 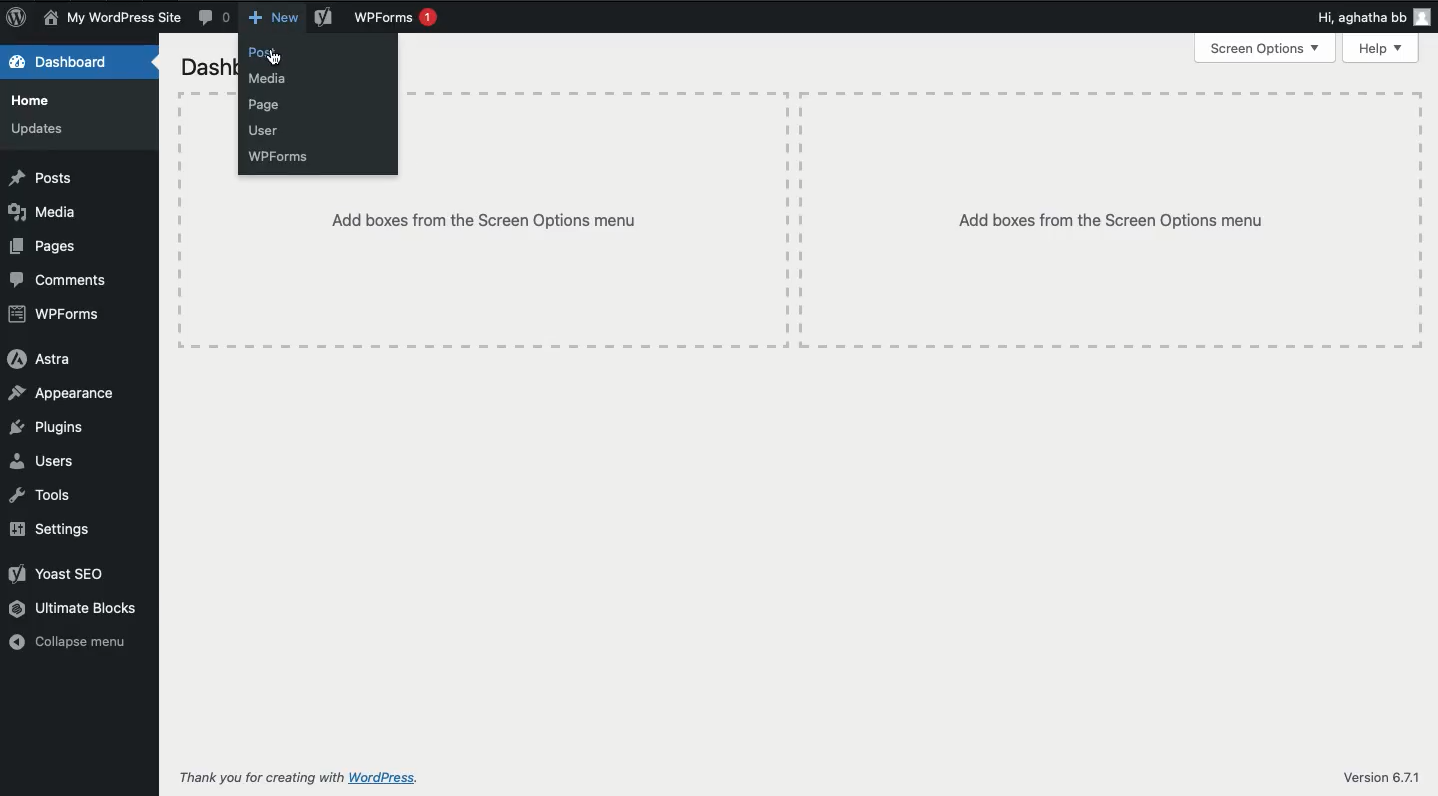 What do you see at coordinates (41, 359) in the screenshot?
I see `Astra` at bounding box center [41, 359].